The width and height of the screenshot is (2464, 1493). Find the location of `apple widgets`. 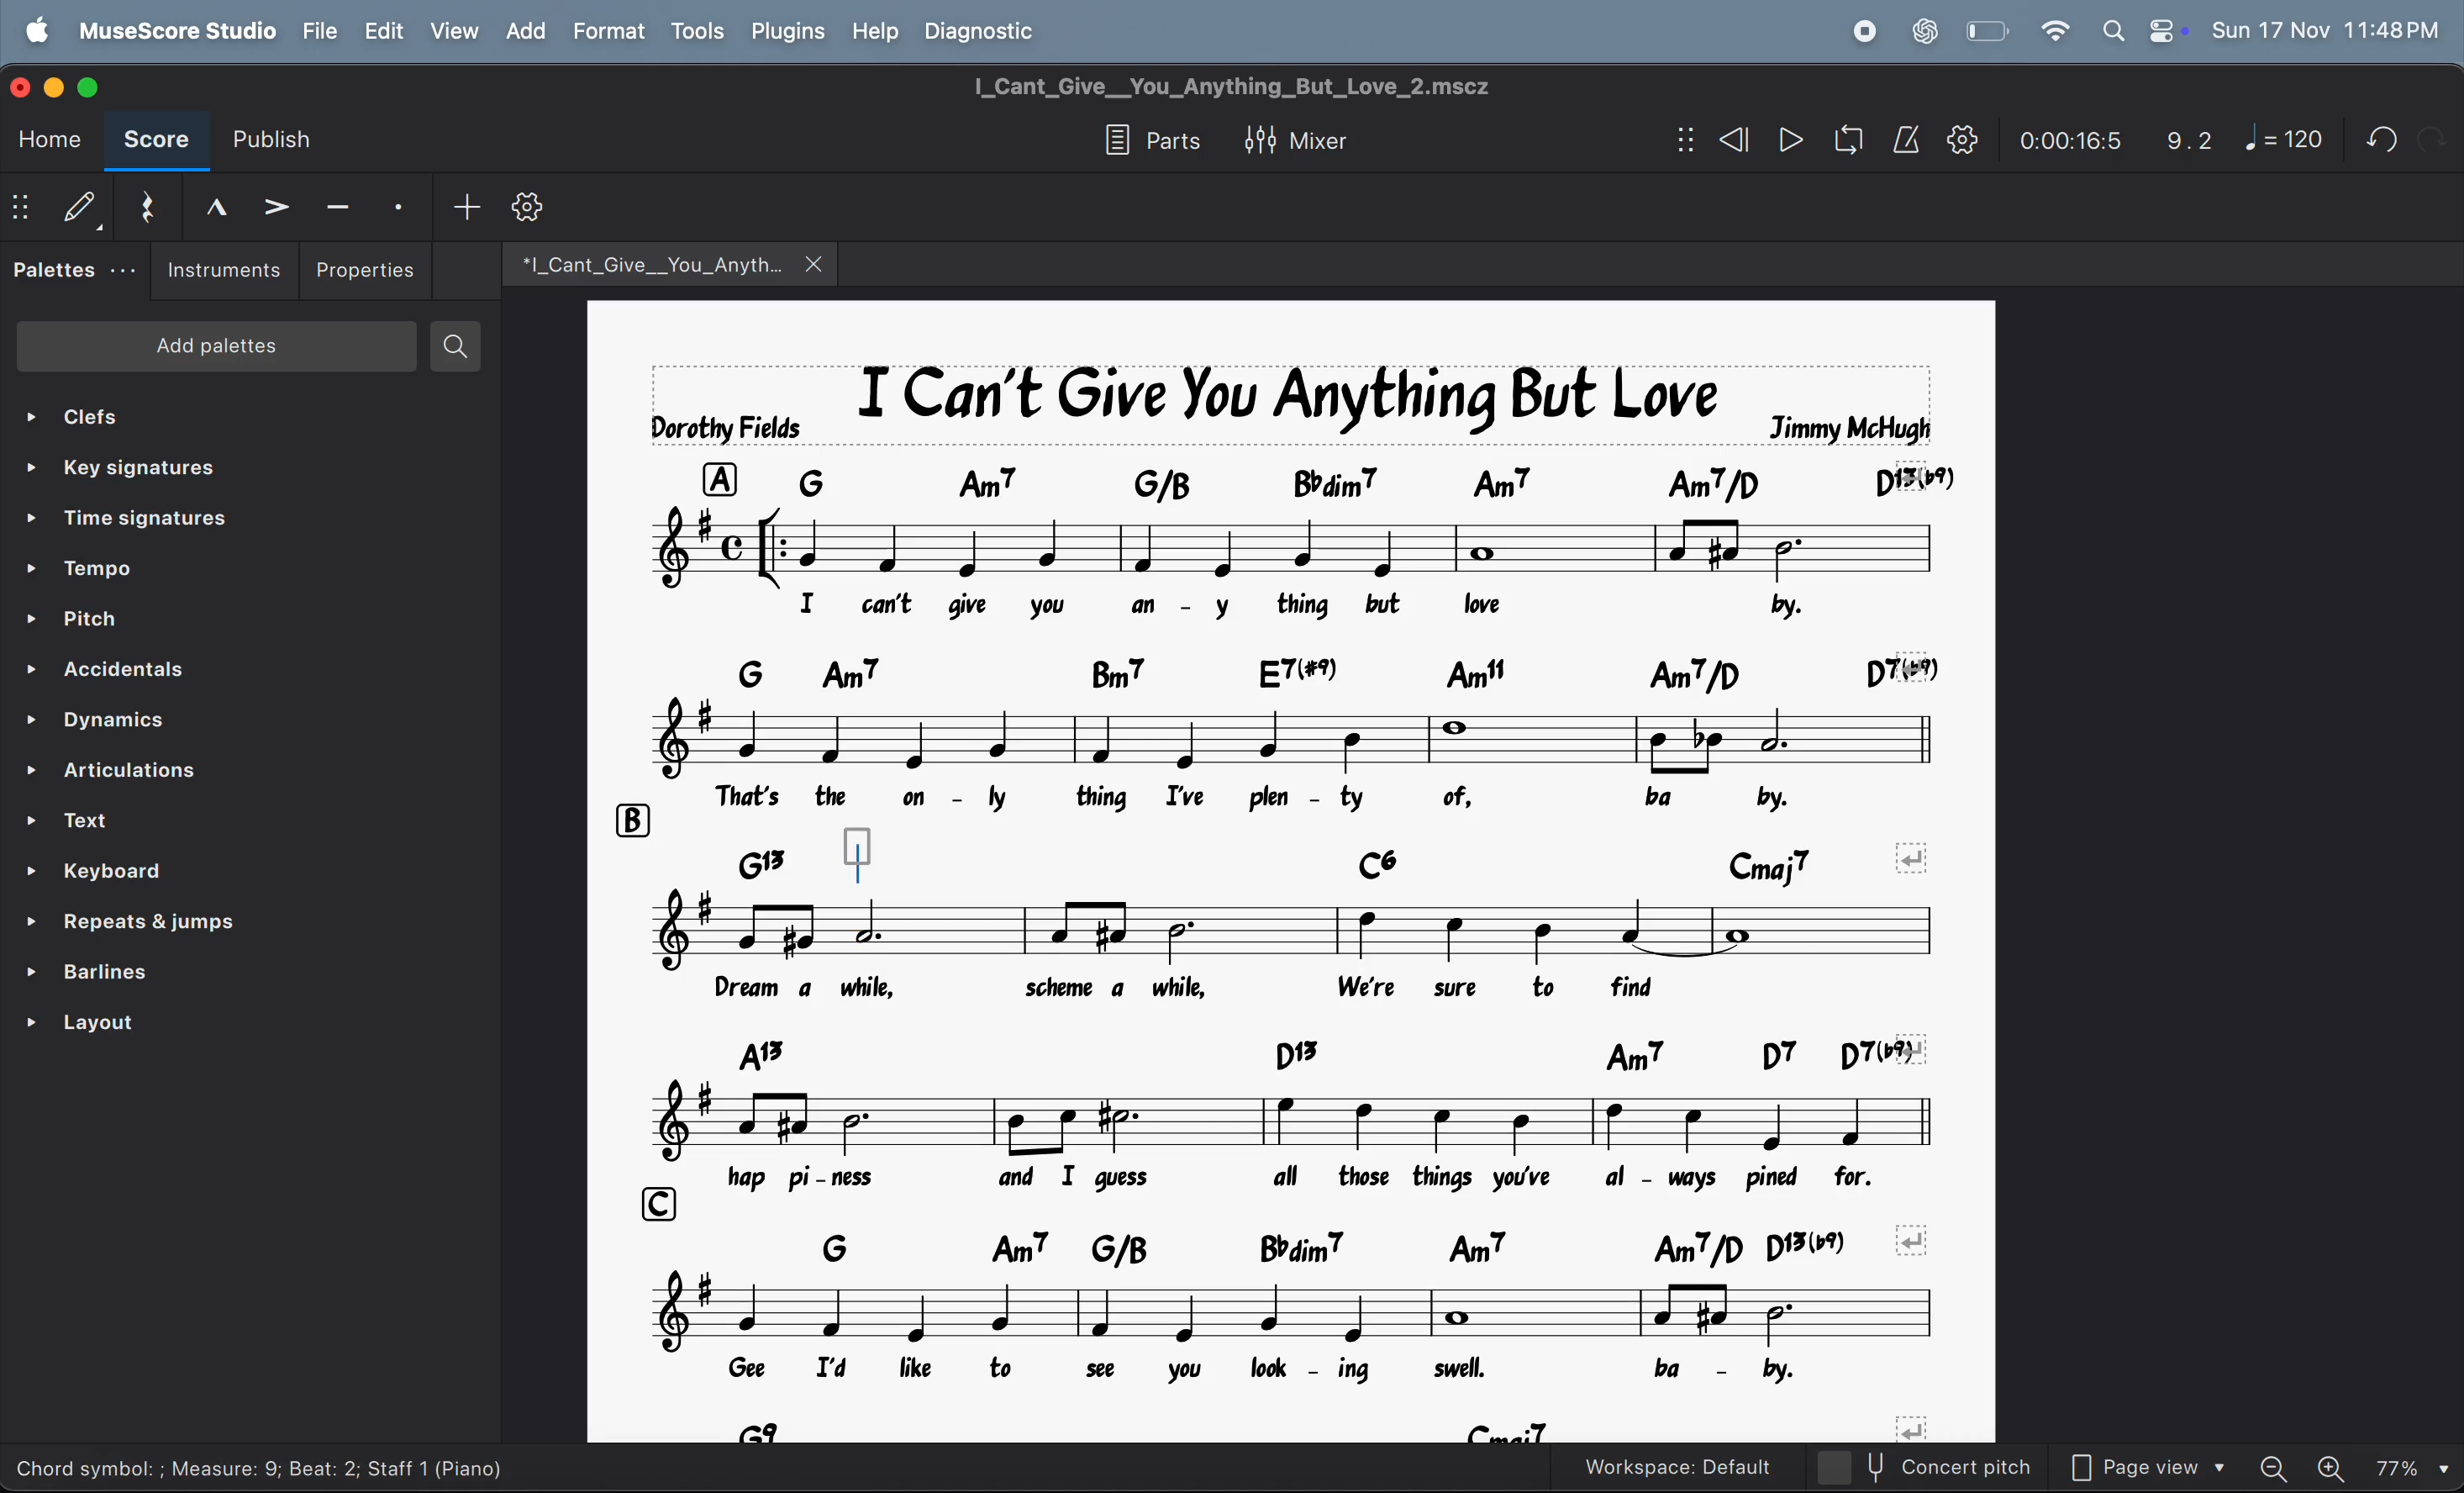

apple widgets is located at coordinates (2143, 30).